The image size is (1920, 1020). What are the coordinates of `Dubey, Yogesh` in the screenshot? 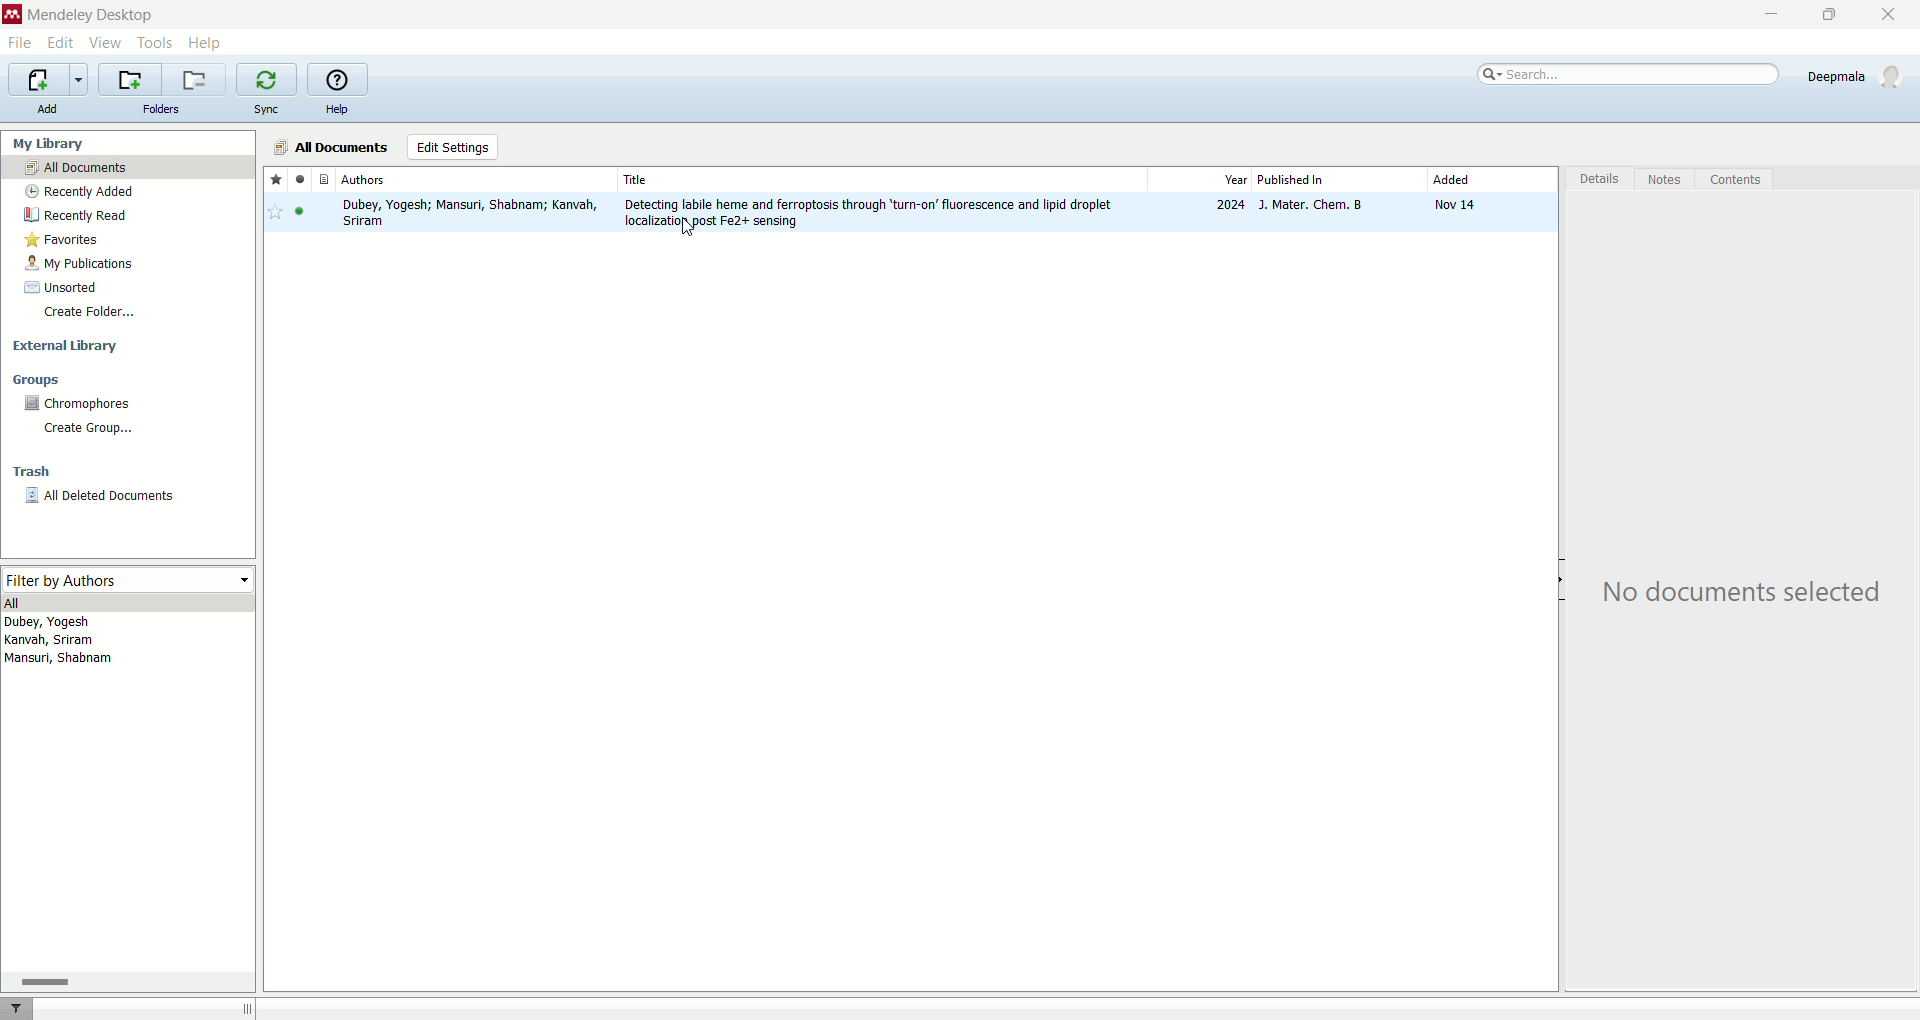 It's located at (53, 623).